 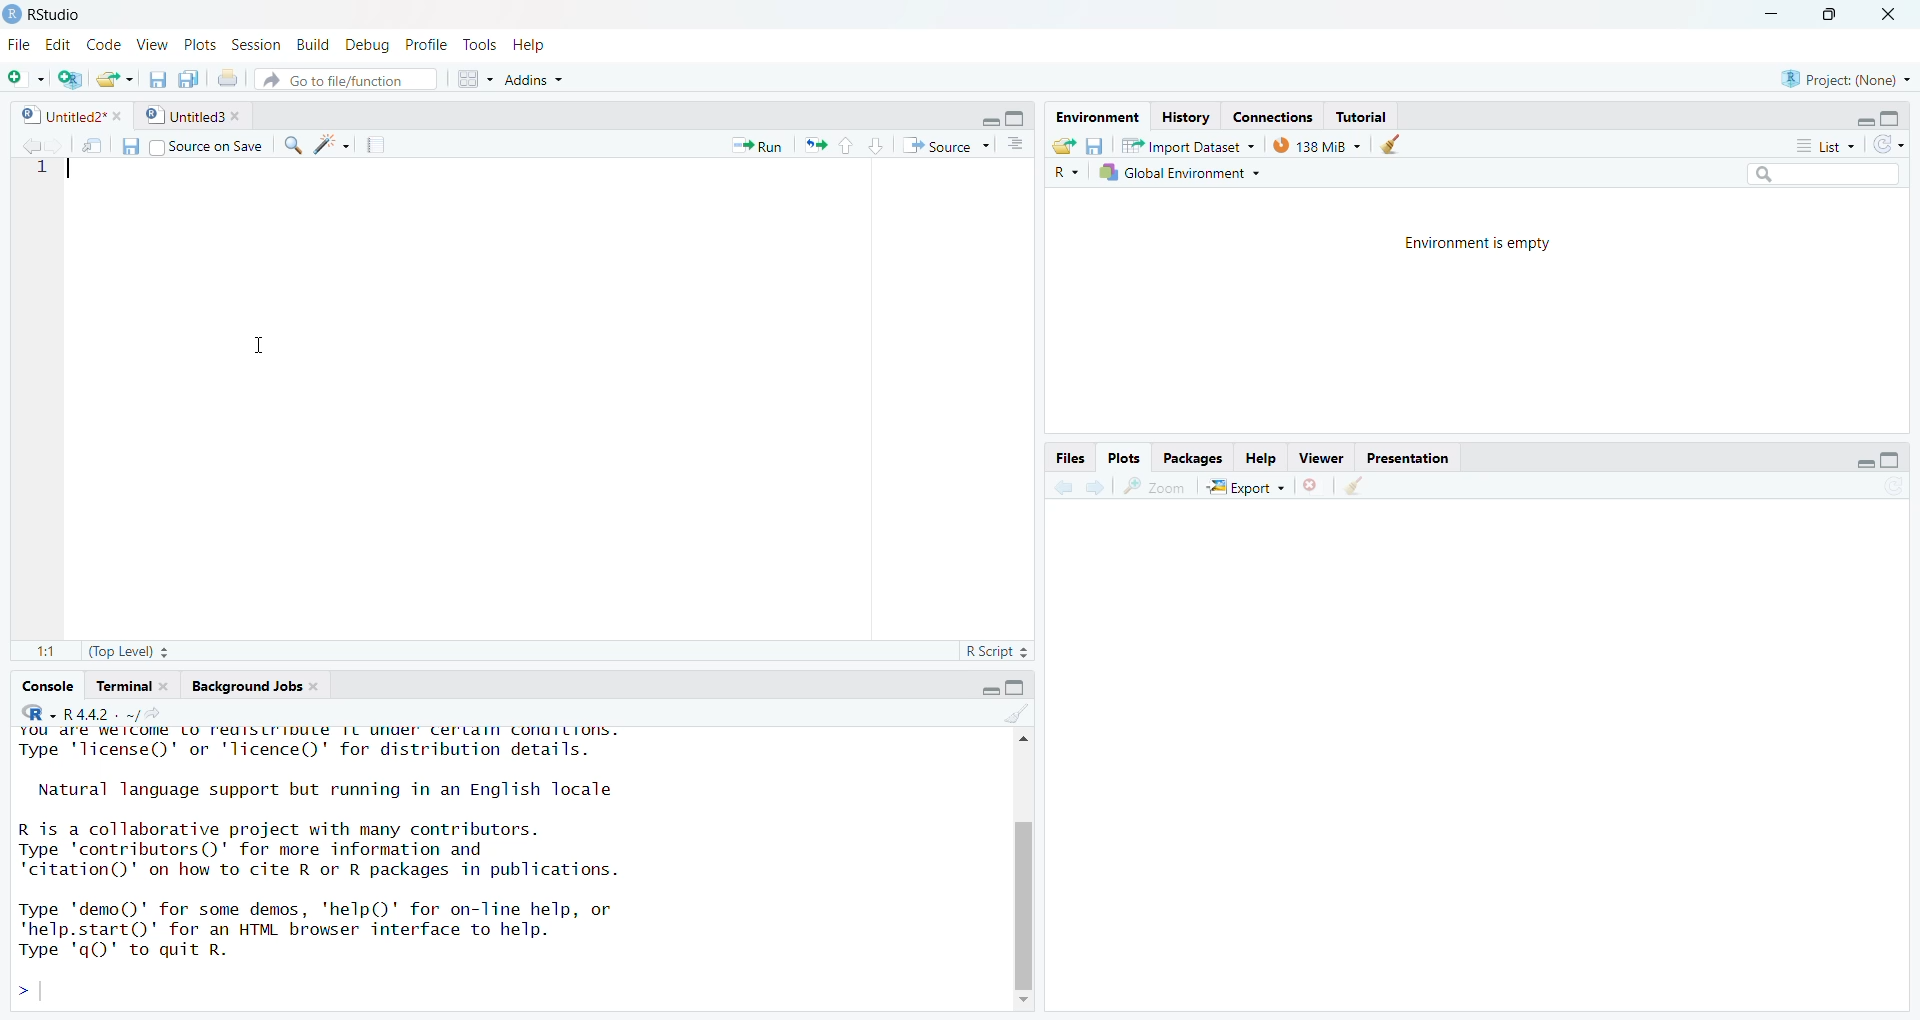 What do you see at coordinates (1477, 245) in the screenshot?
I see `Environment is empty` at bounding box center [1477, 245].